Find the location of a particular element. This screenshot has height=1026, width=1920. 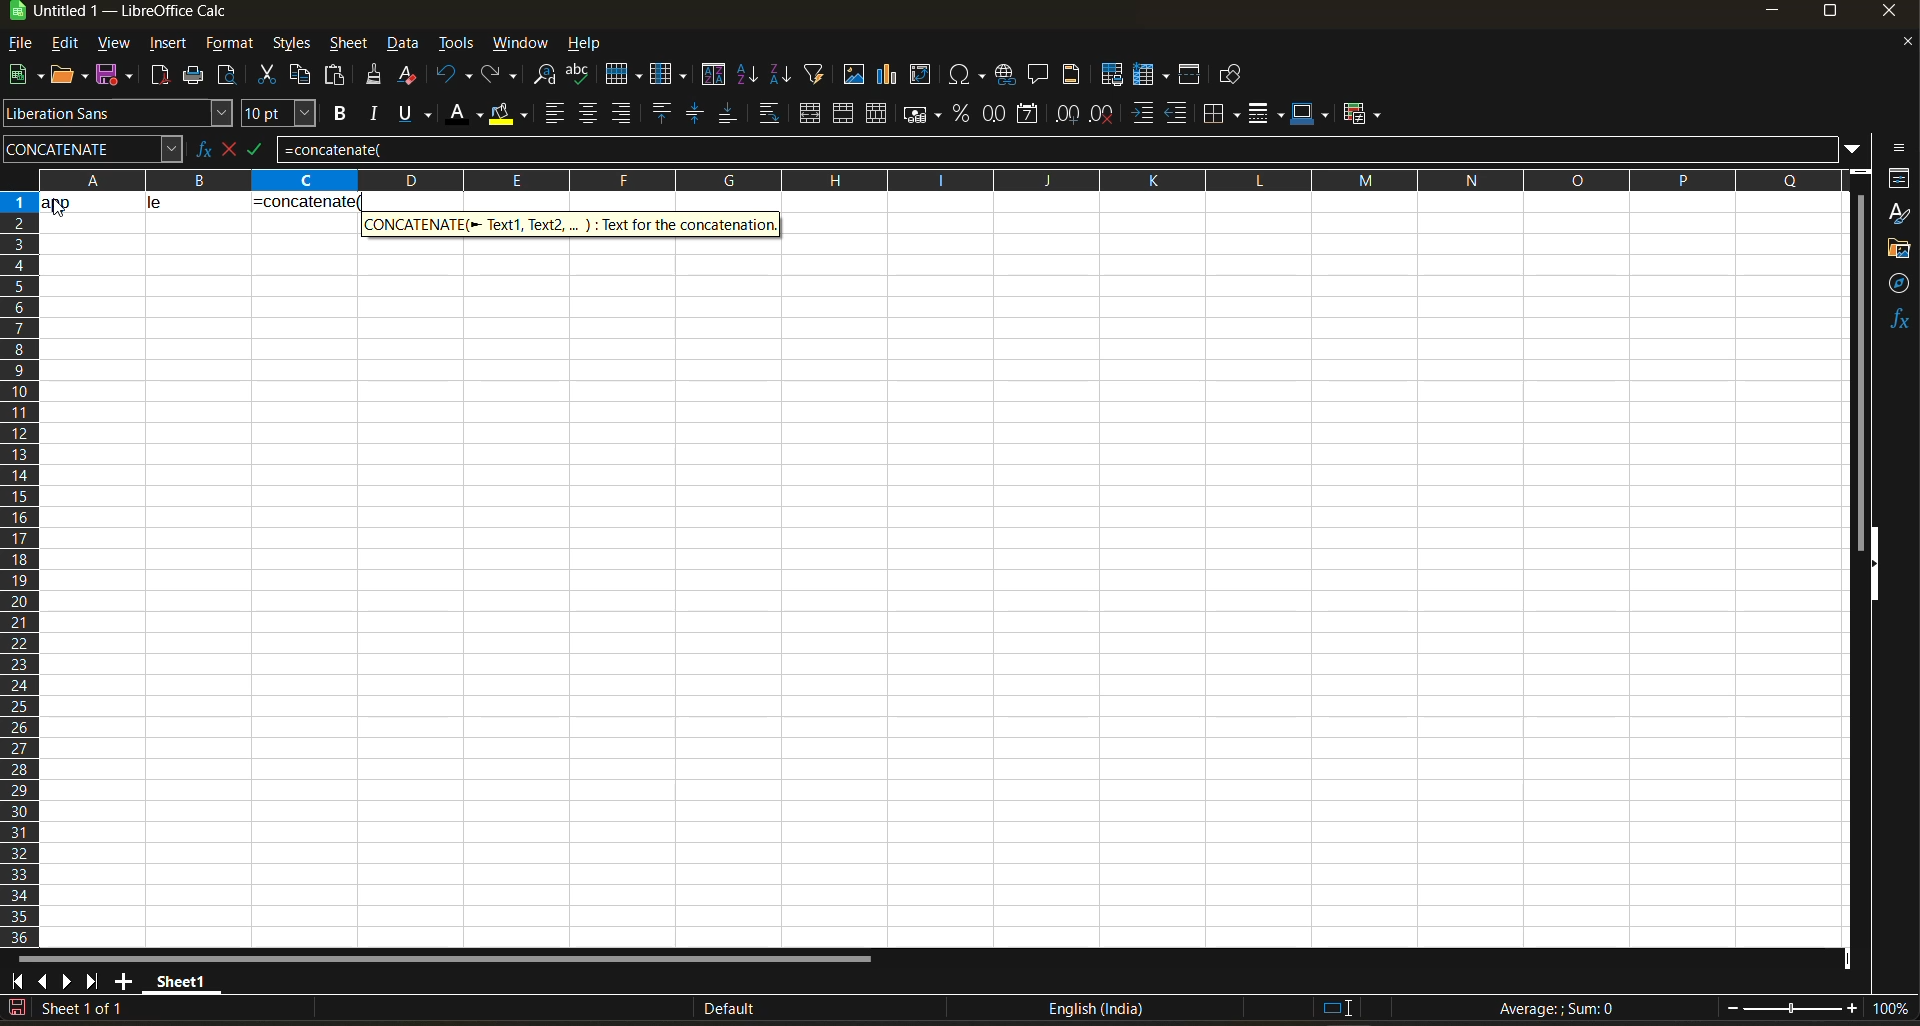

sheet number is located at coordinates (88, 1008).